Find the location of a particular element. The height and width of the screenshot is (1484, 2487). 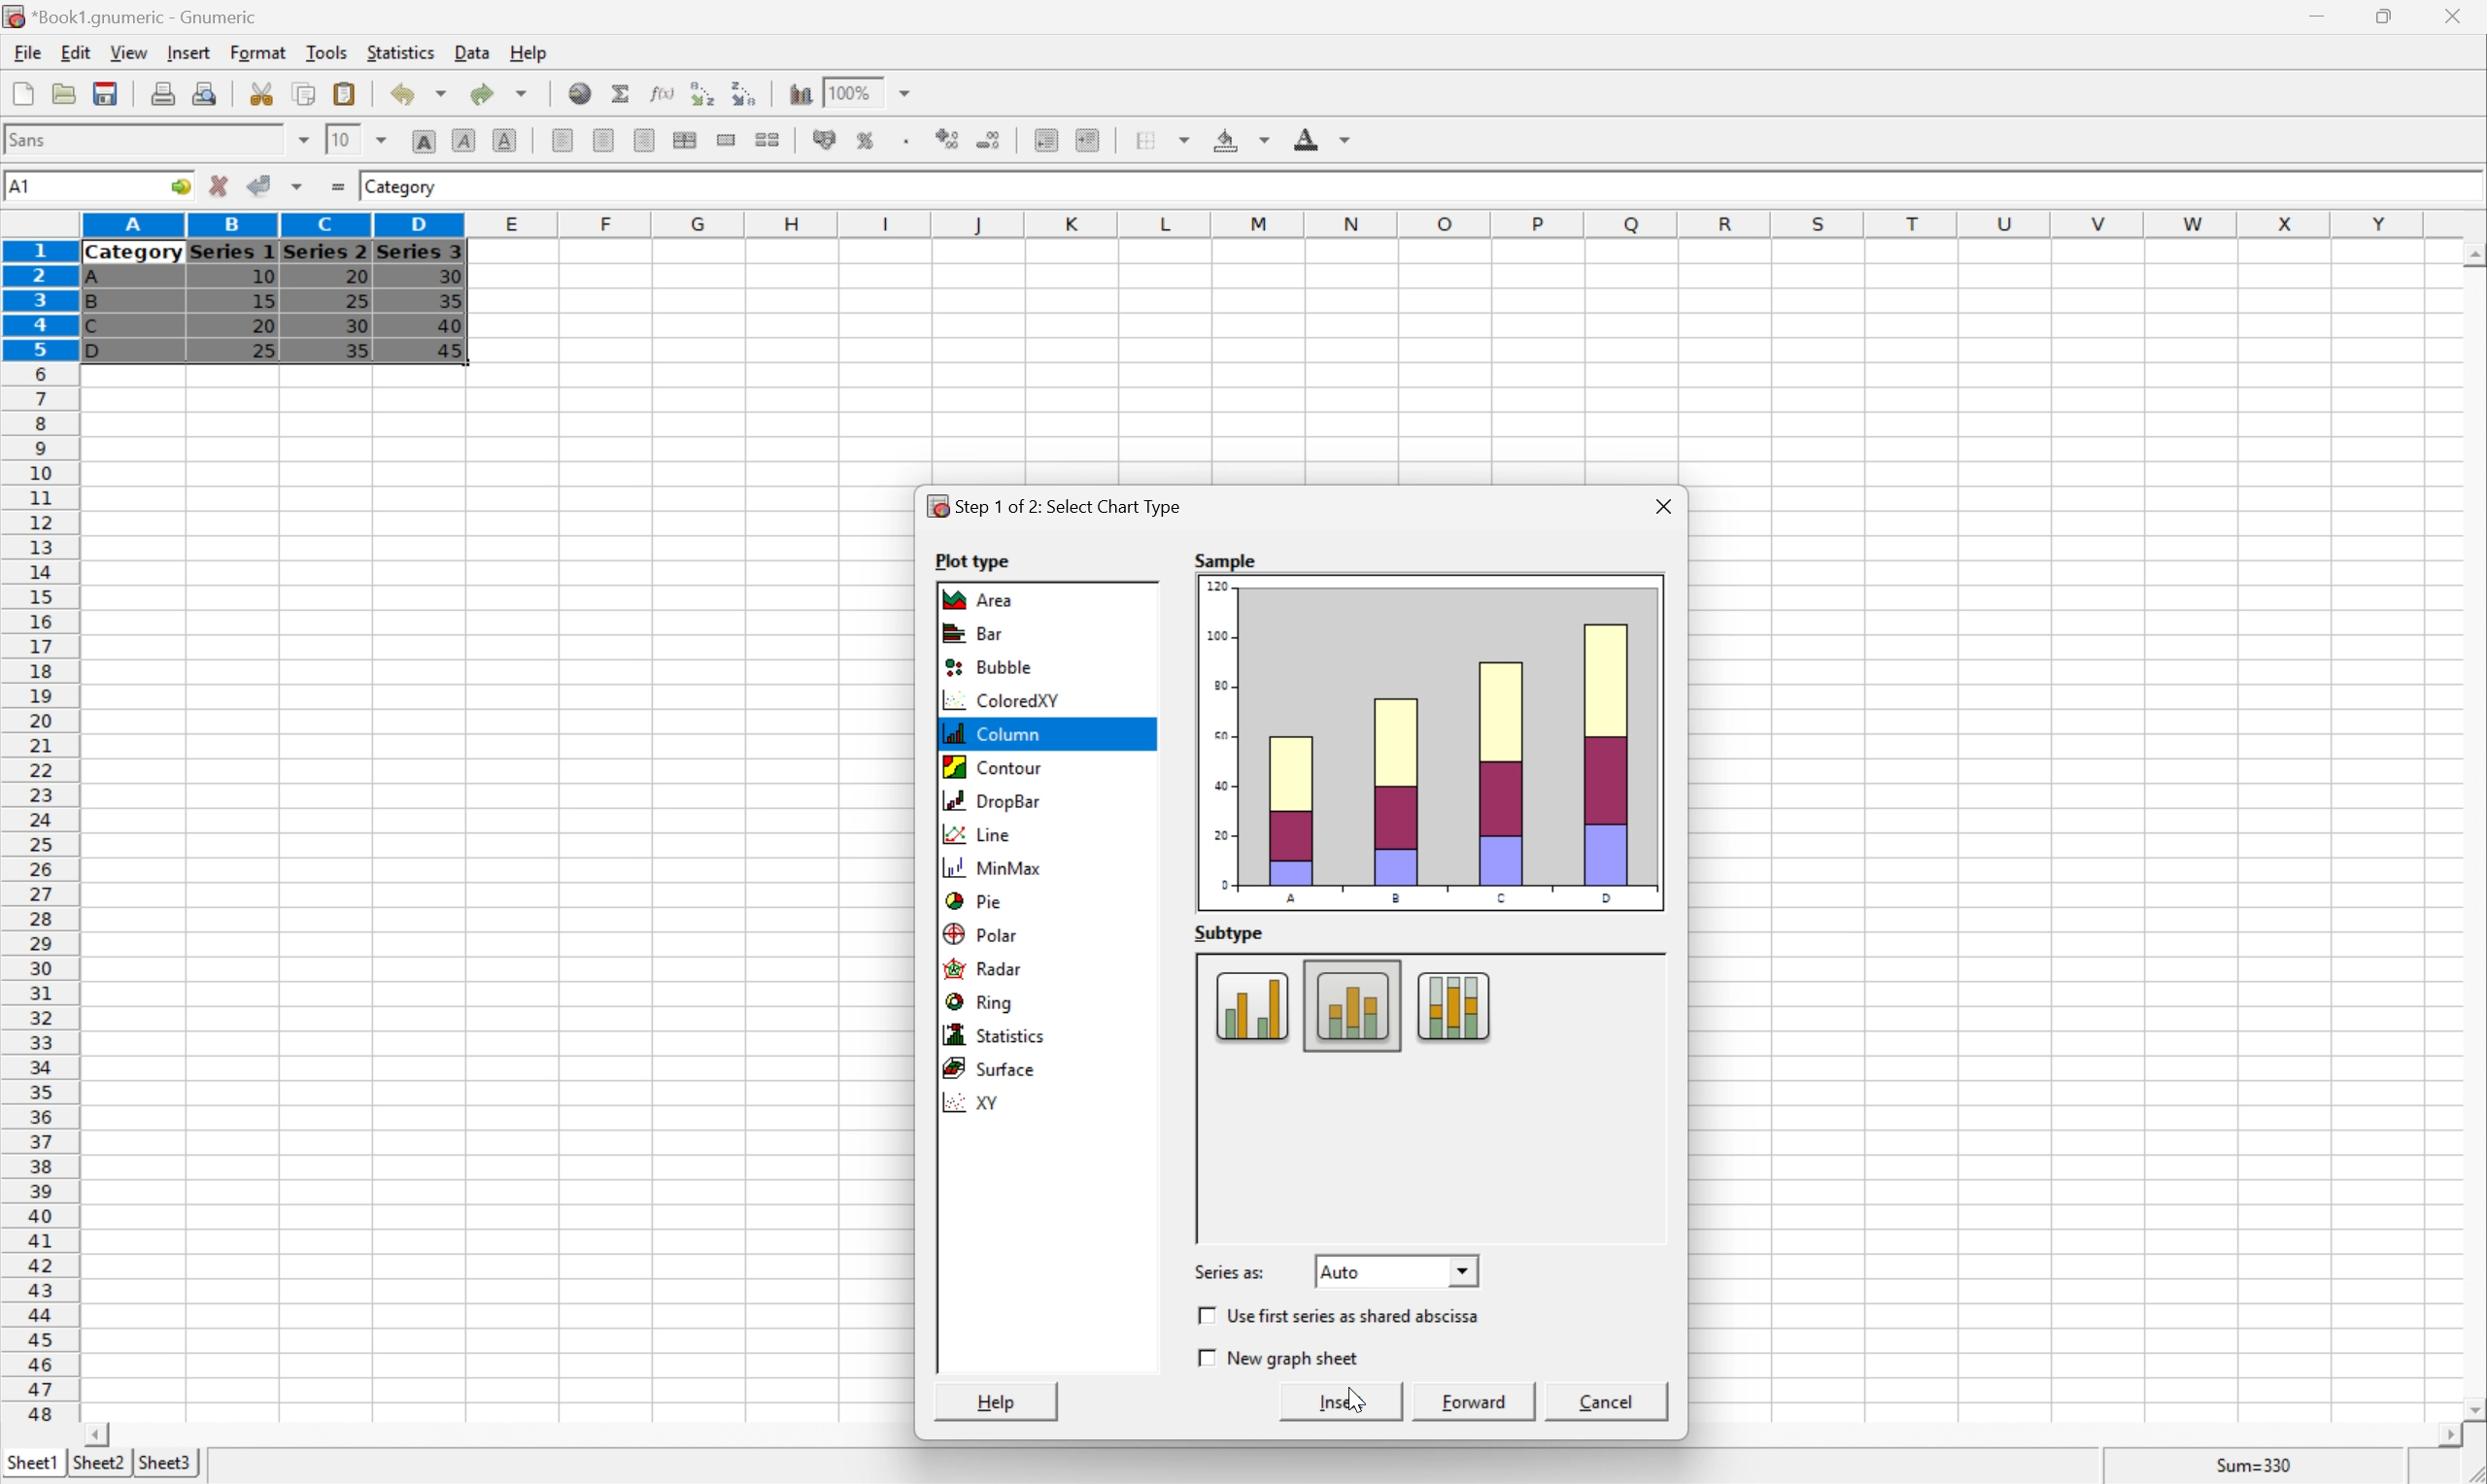

Print current file is located at coordinates (163, 96).